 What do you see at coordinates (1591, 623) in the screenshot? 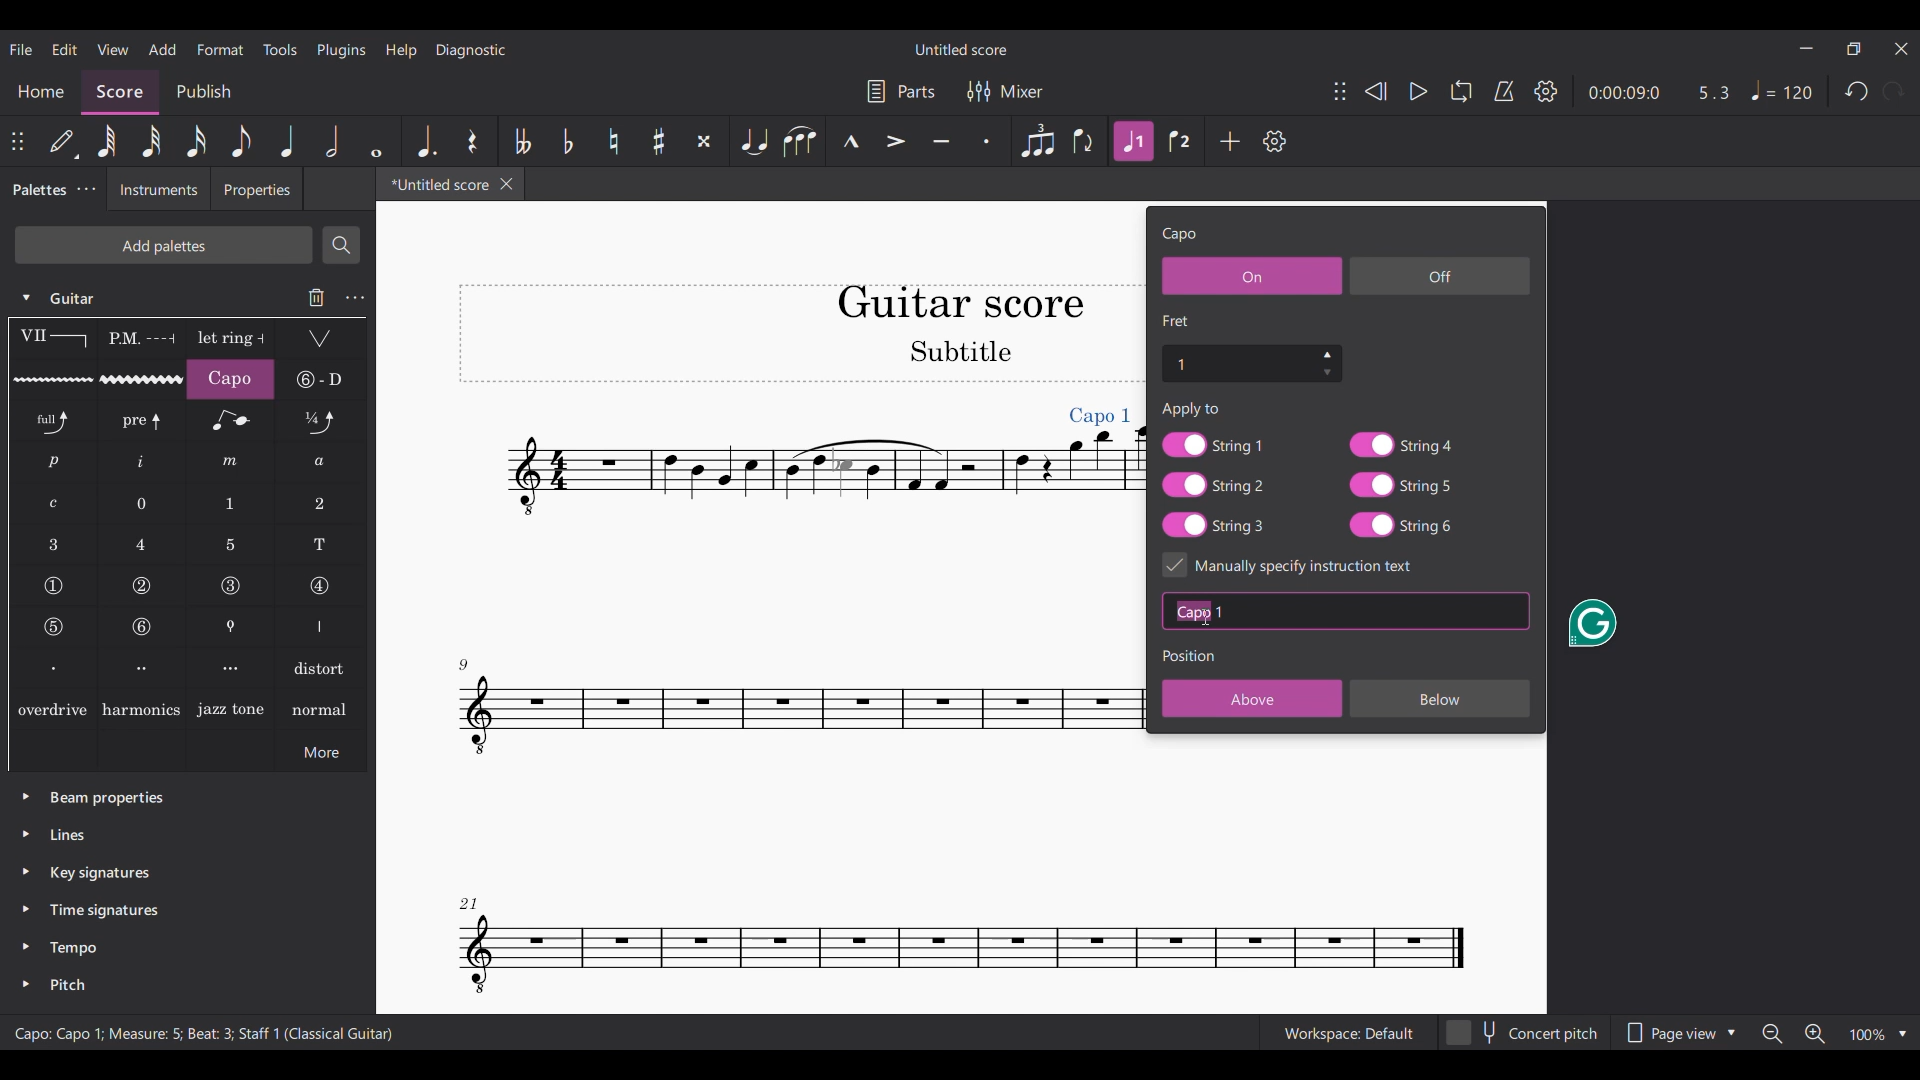
I see `Grammarly extension` at bounding box center [1591, 623].